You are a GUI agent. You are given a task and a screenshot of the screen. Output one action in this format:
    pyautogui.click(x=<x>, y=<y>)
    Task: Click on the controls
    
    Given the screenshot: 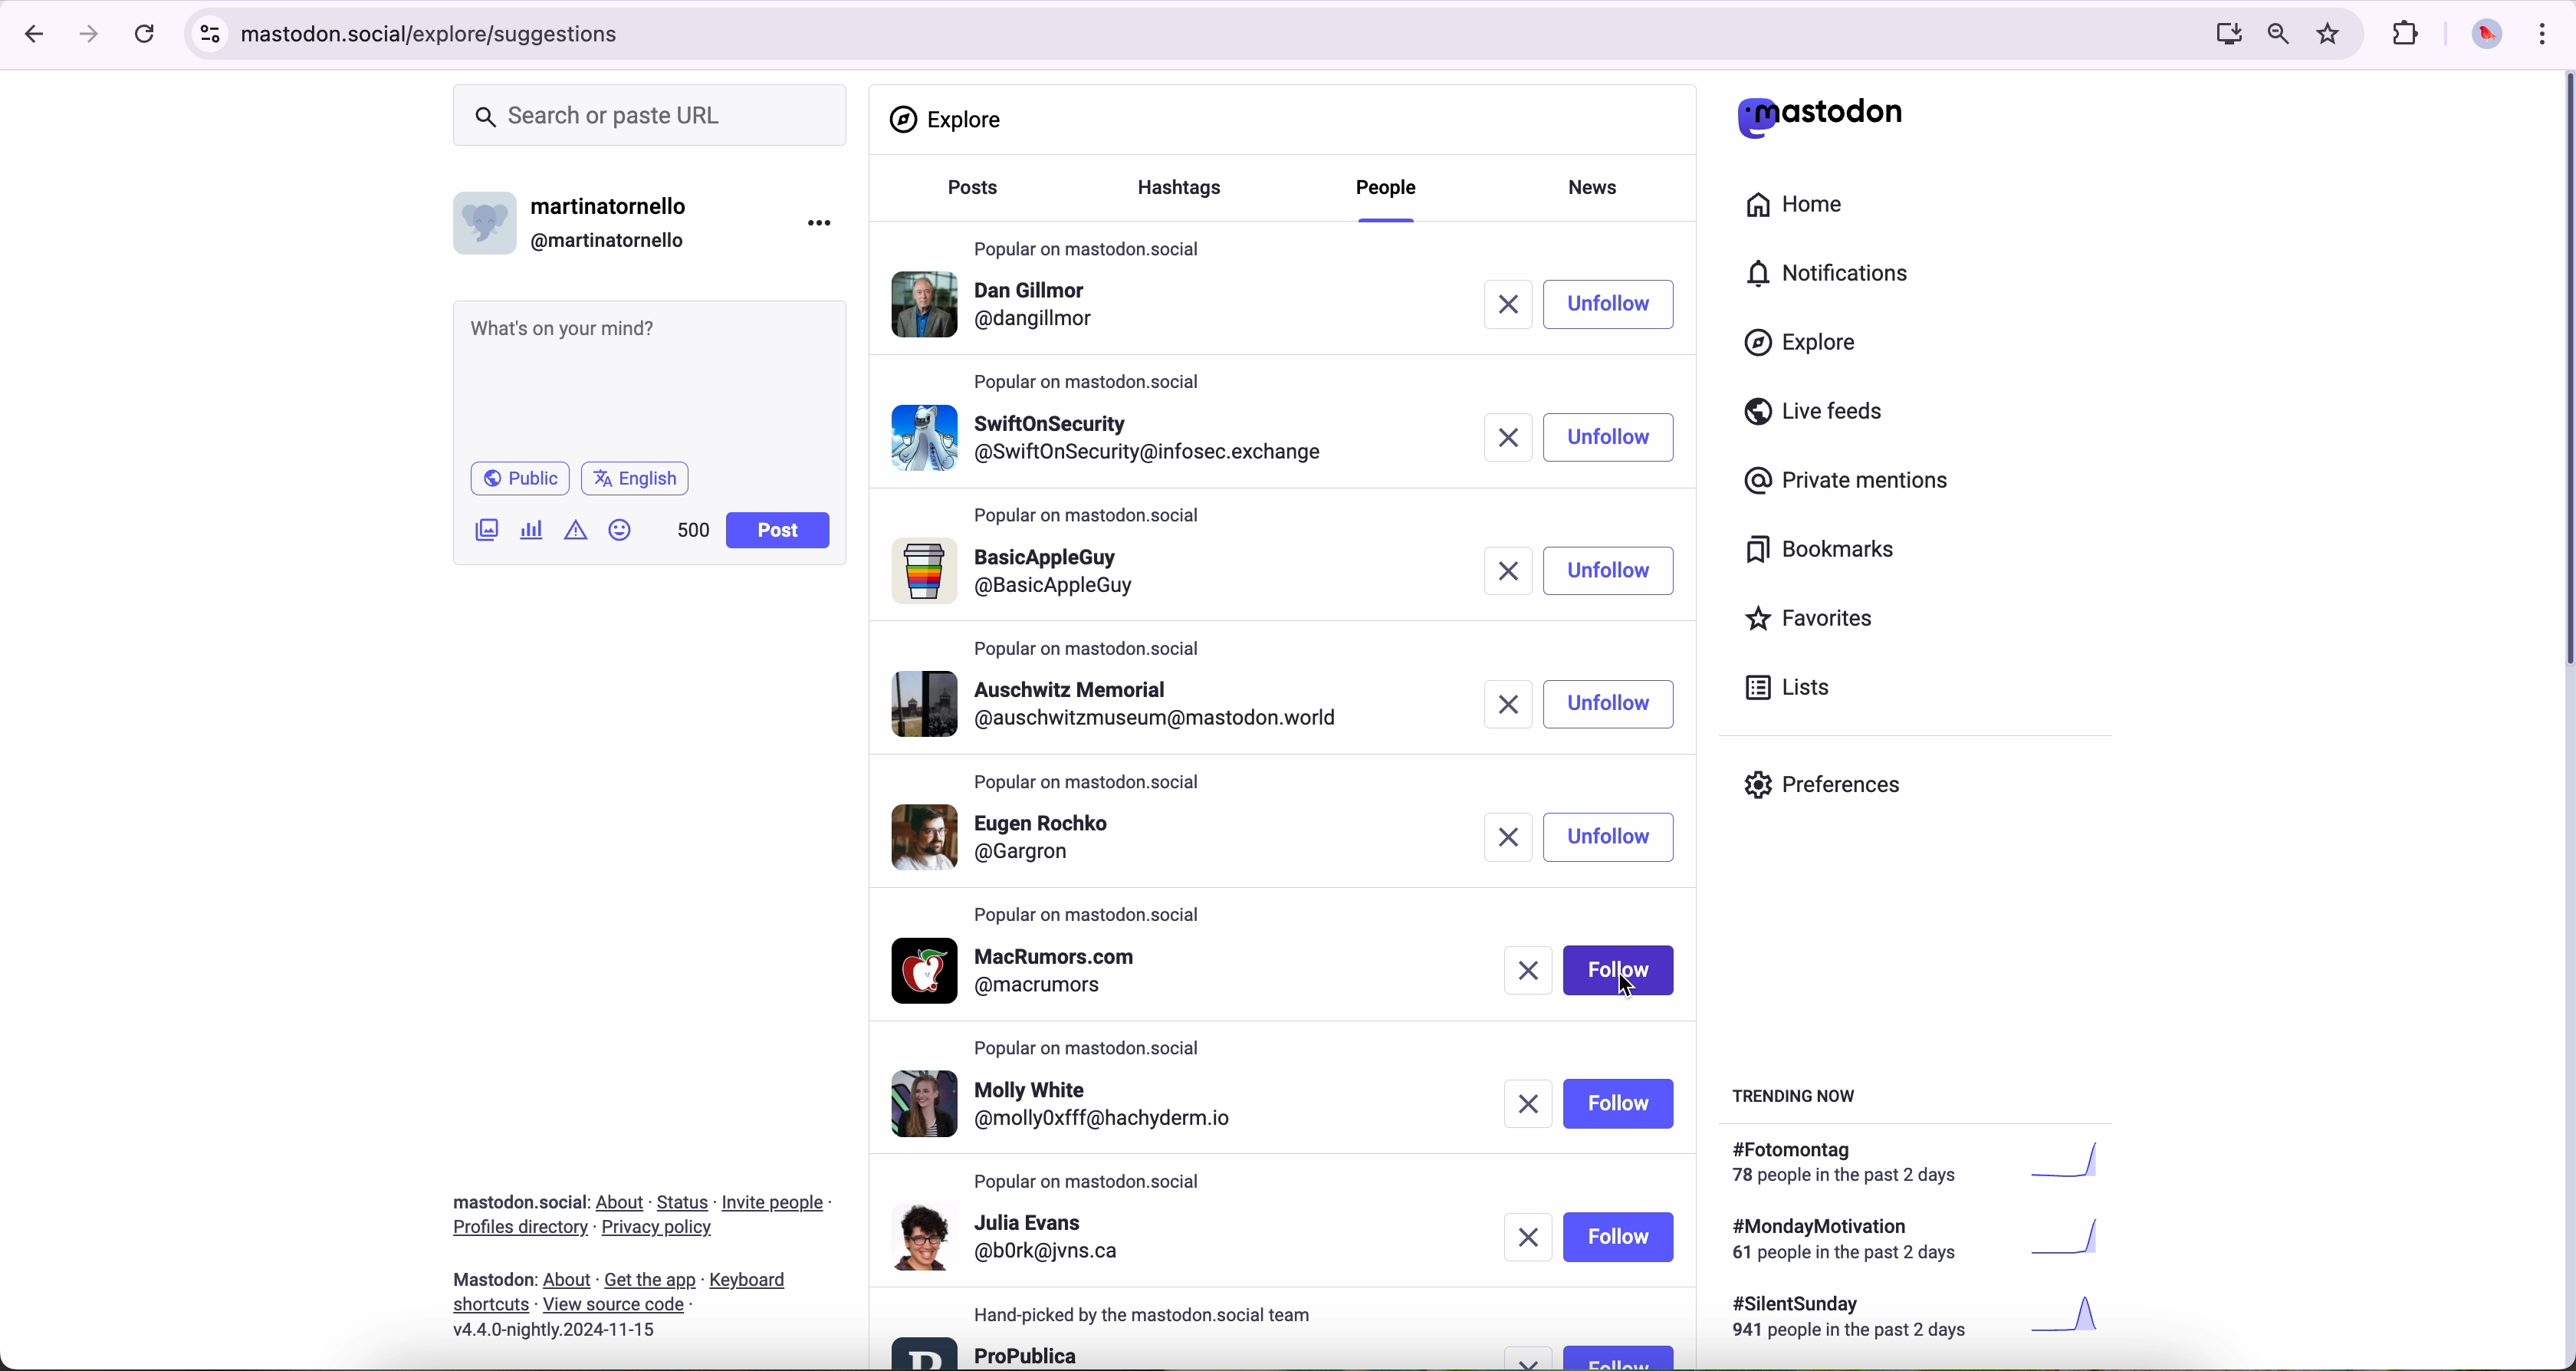 What is the action you would take?
    pyautogui.click(x=211, y=34)
    